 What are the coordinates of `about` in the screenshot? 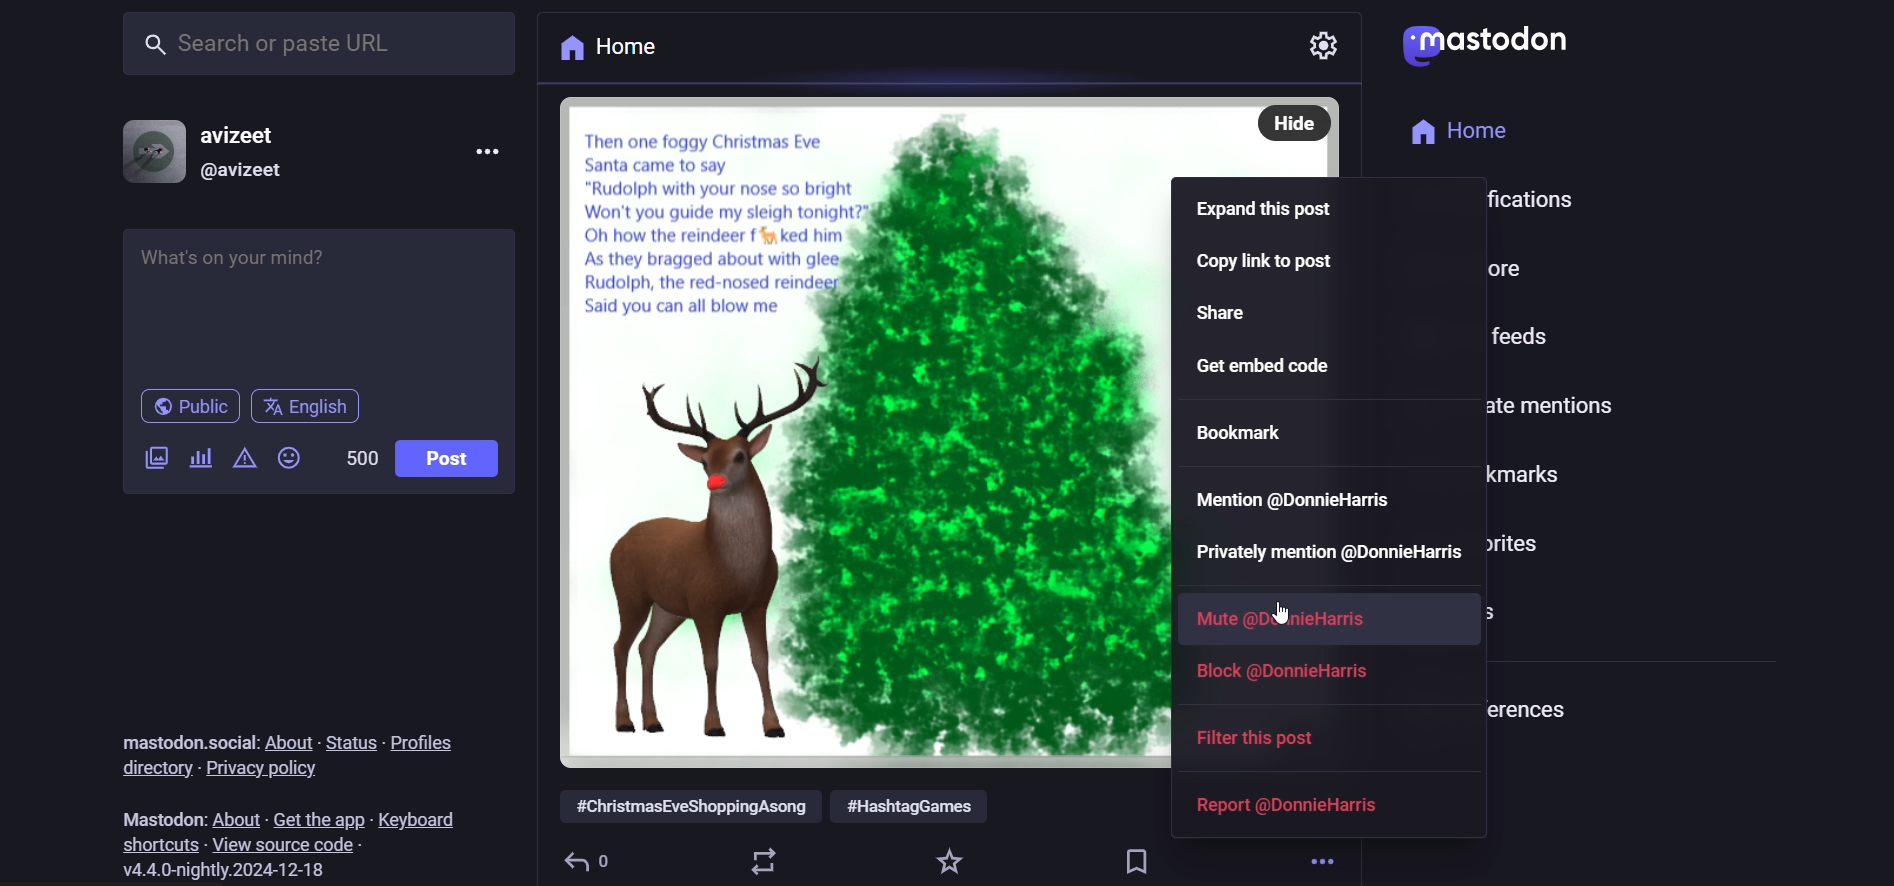 It's located at (234, 818).